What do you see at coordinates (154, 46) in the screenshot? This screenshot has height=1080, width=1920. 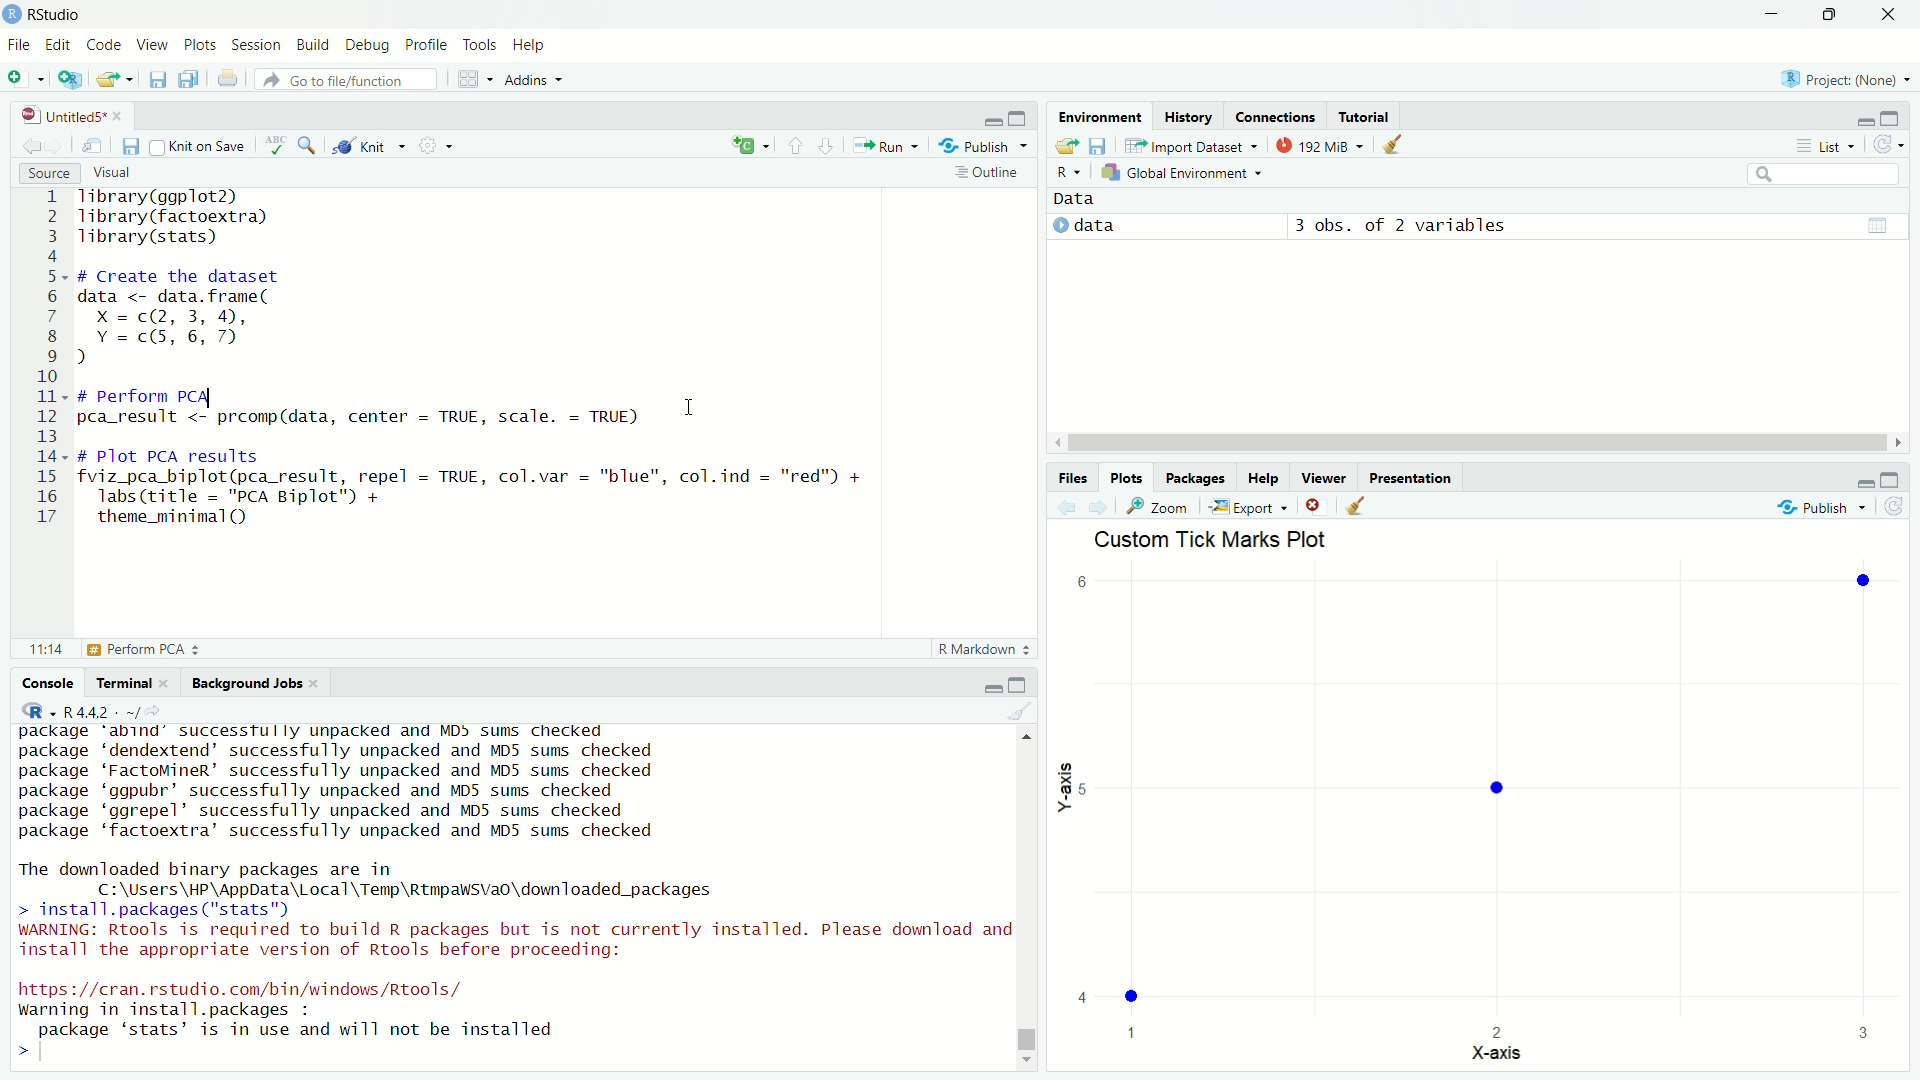 I see `View` at bounding box center [154, 46].